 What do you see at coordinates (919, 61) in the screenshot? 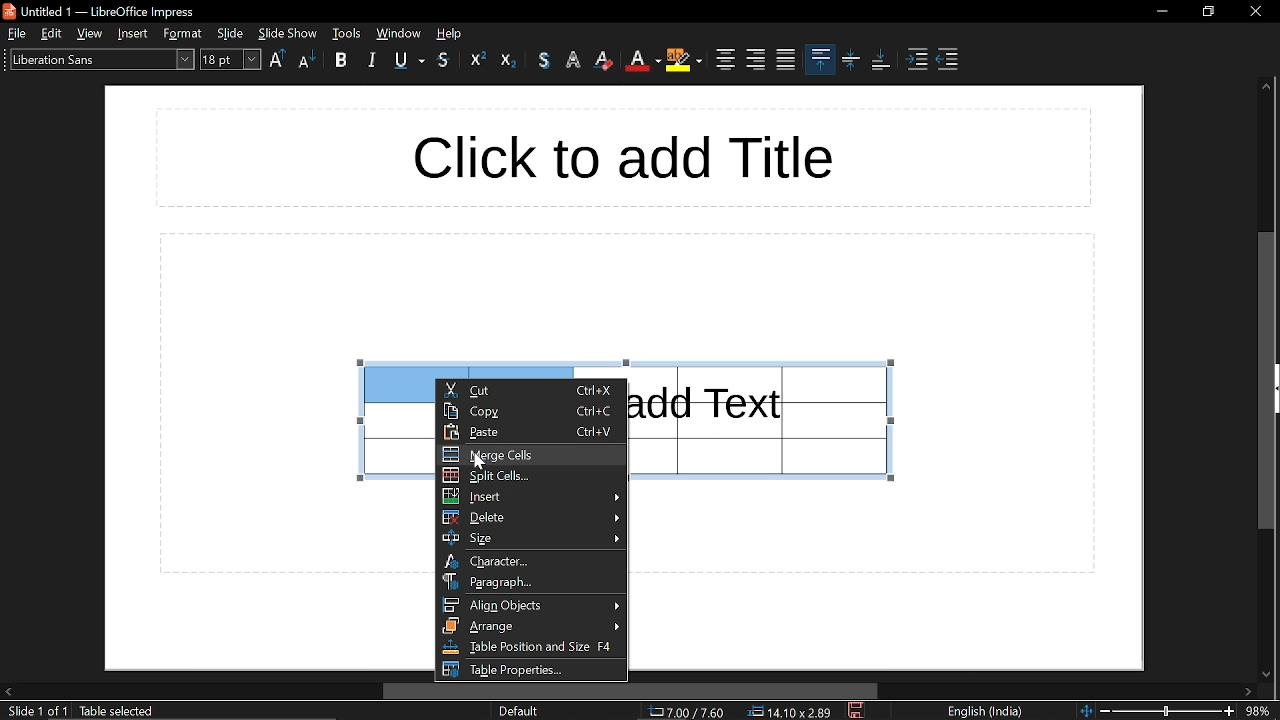
I see `Increase indent ` at bounding box center [919, 61].